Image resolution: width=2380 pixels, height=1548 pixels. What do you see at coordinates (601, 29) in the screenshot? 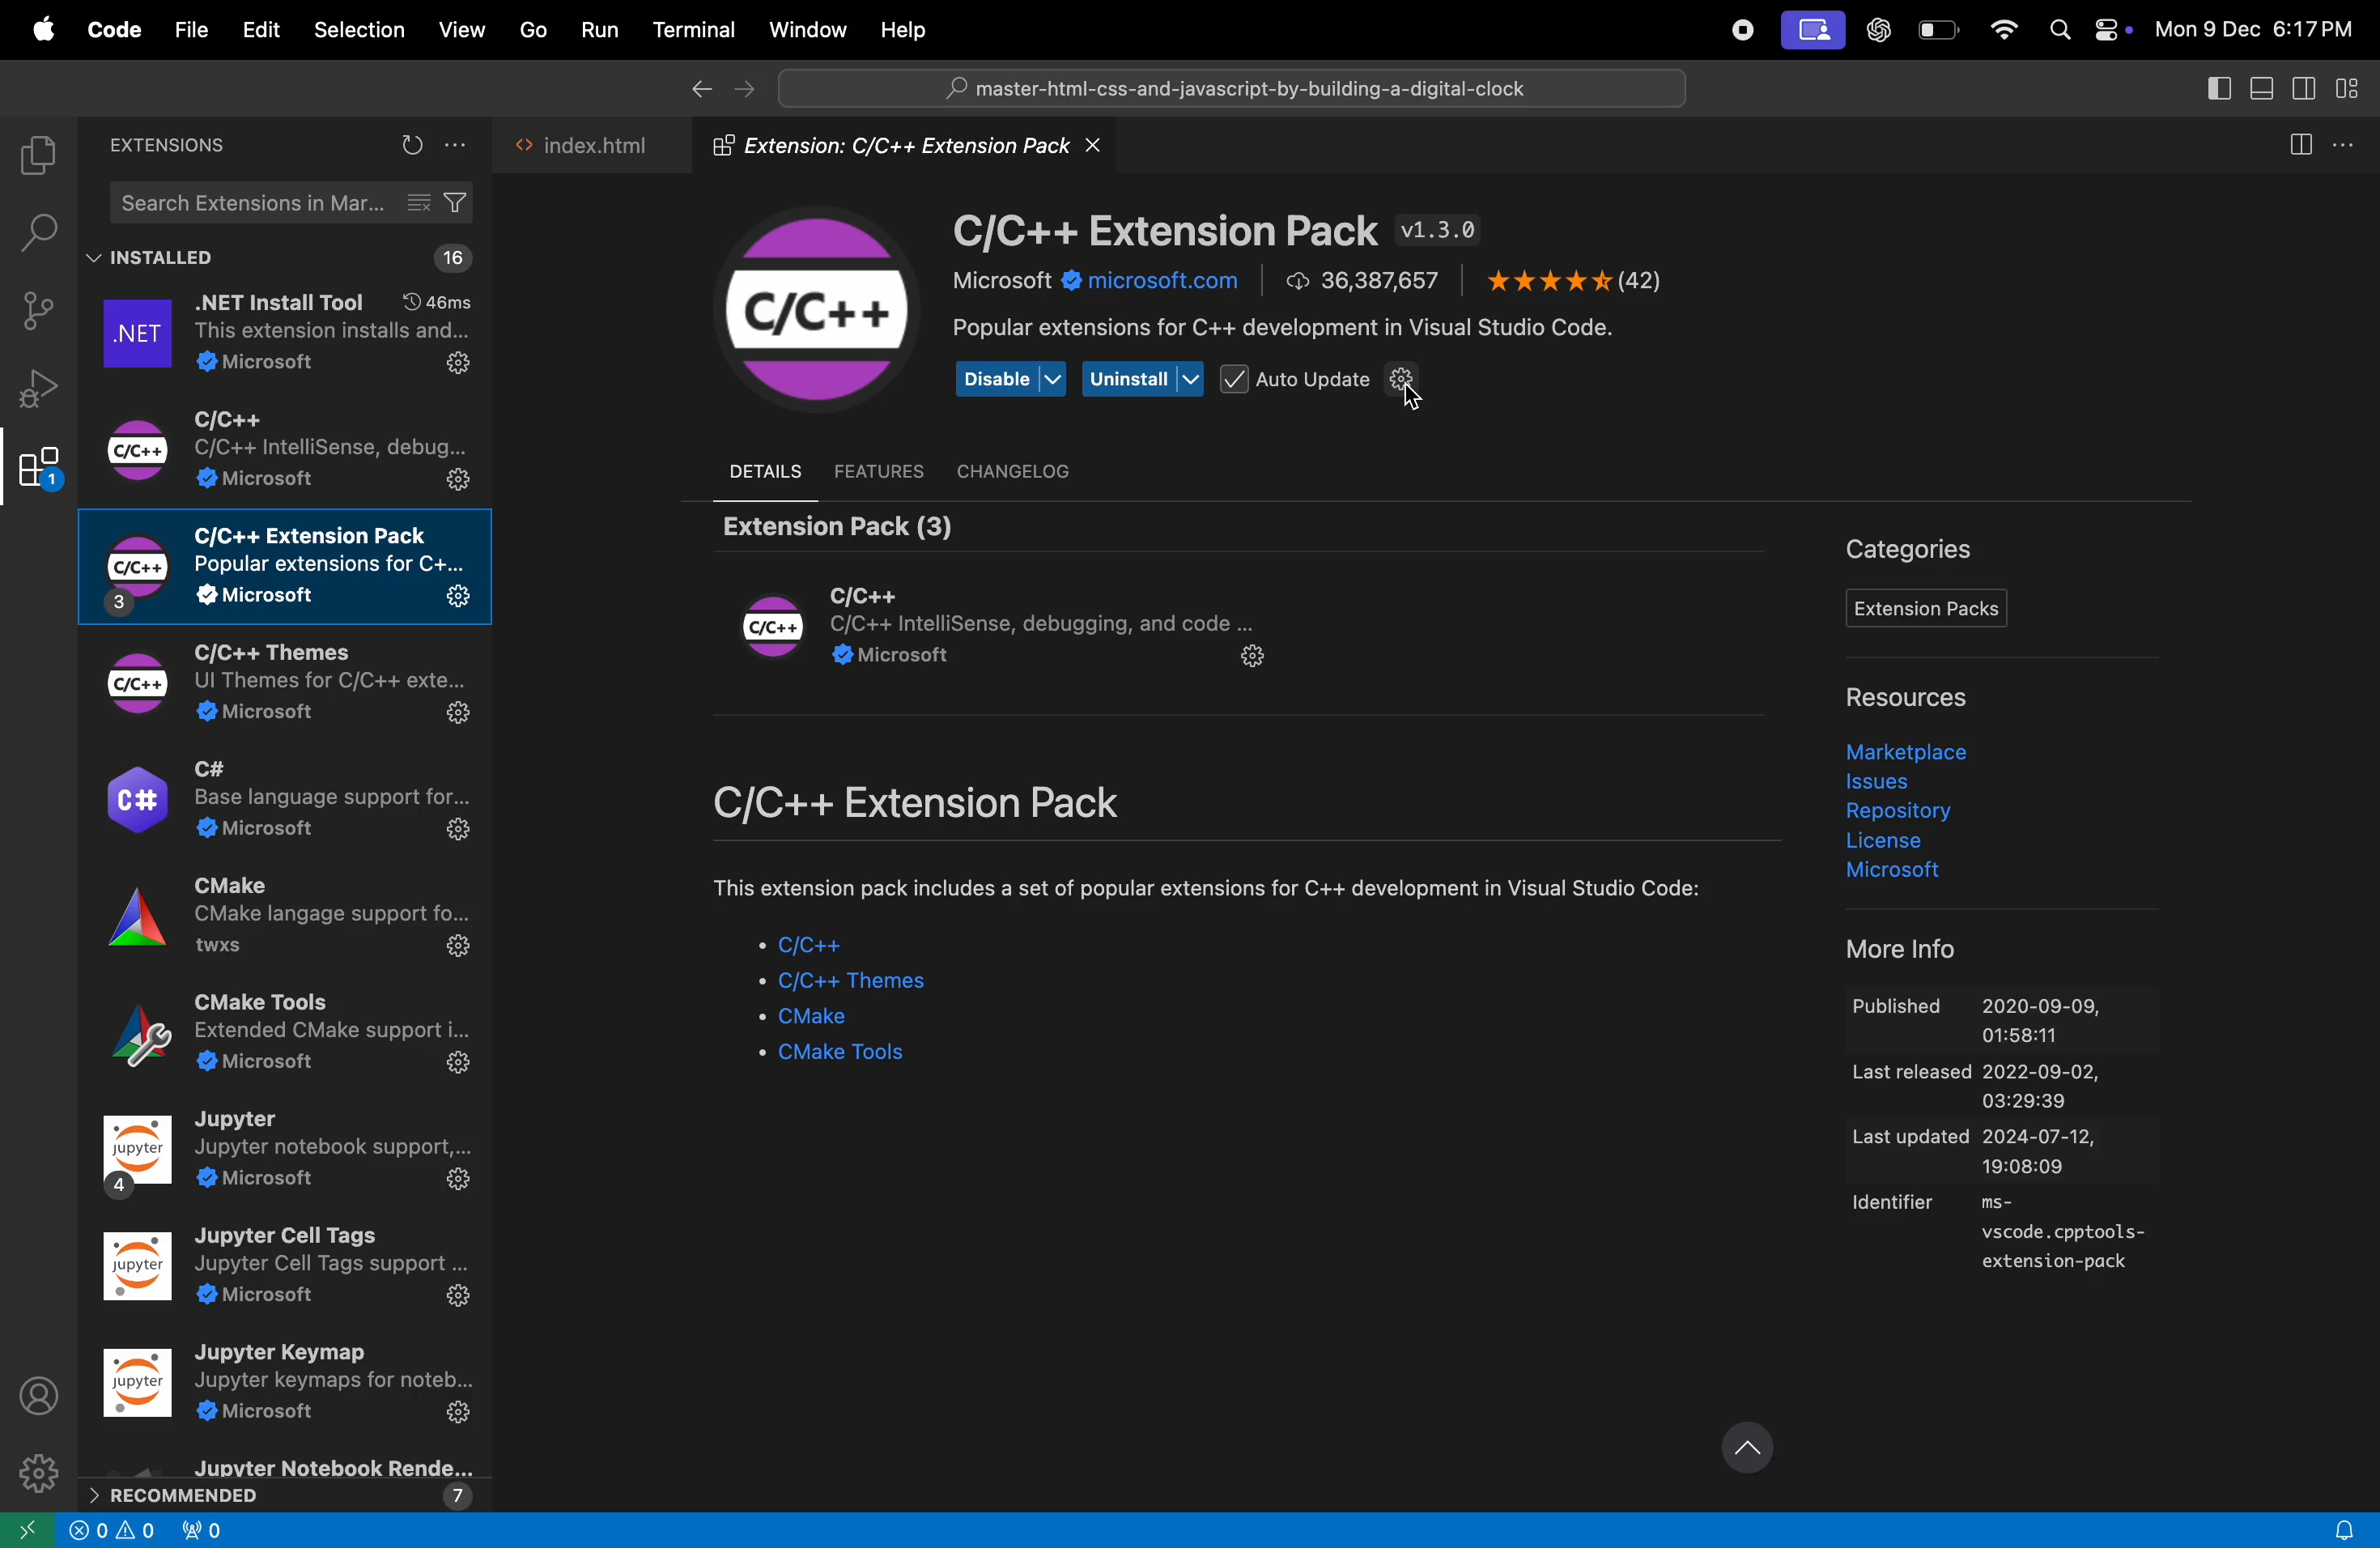
I see `Run` at bounding box center [601, 29].